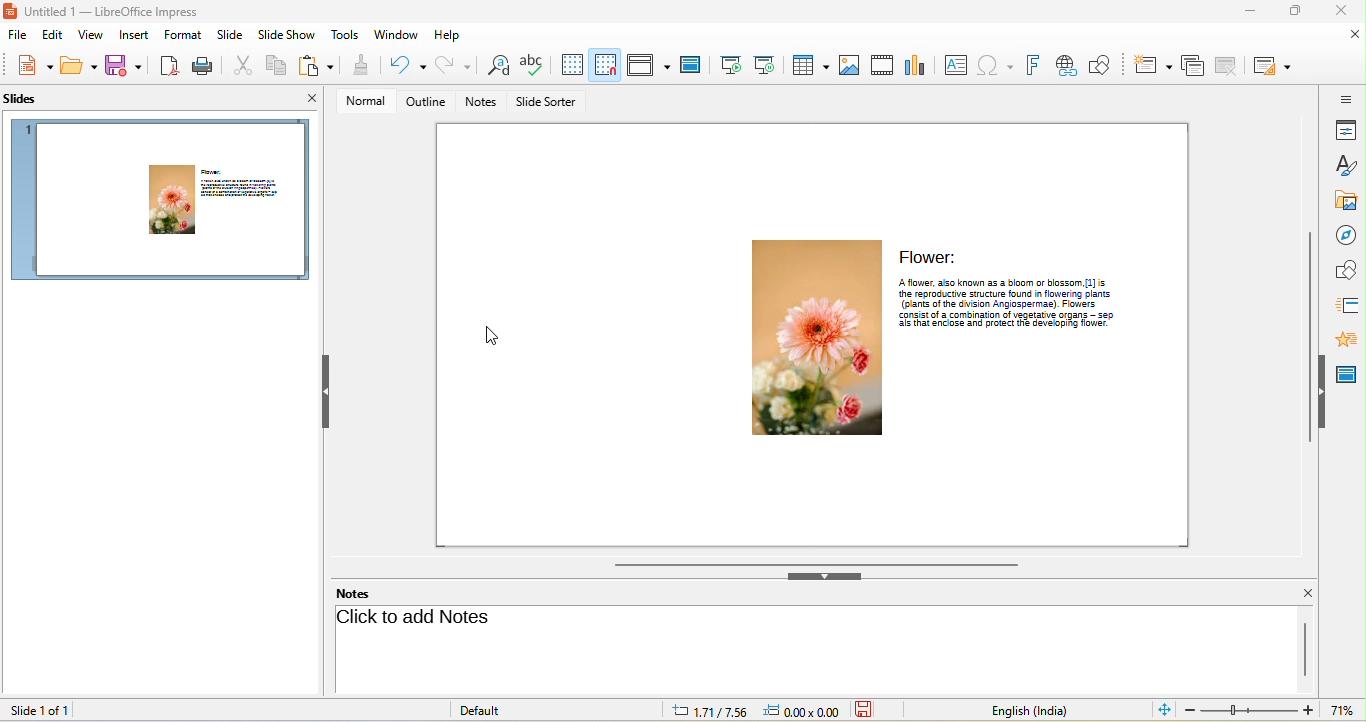 This screenshot has width=1366, height=722. I want to click on edit, so click(52, 35).